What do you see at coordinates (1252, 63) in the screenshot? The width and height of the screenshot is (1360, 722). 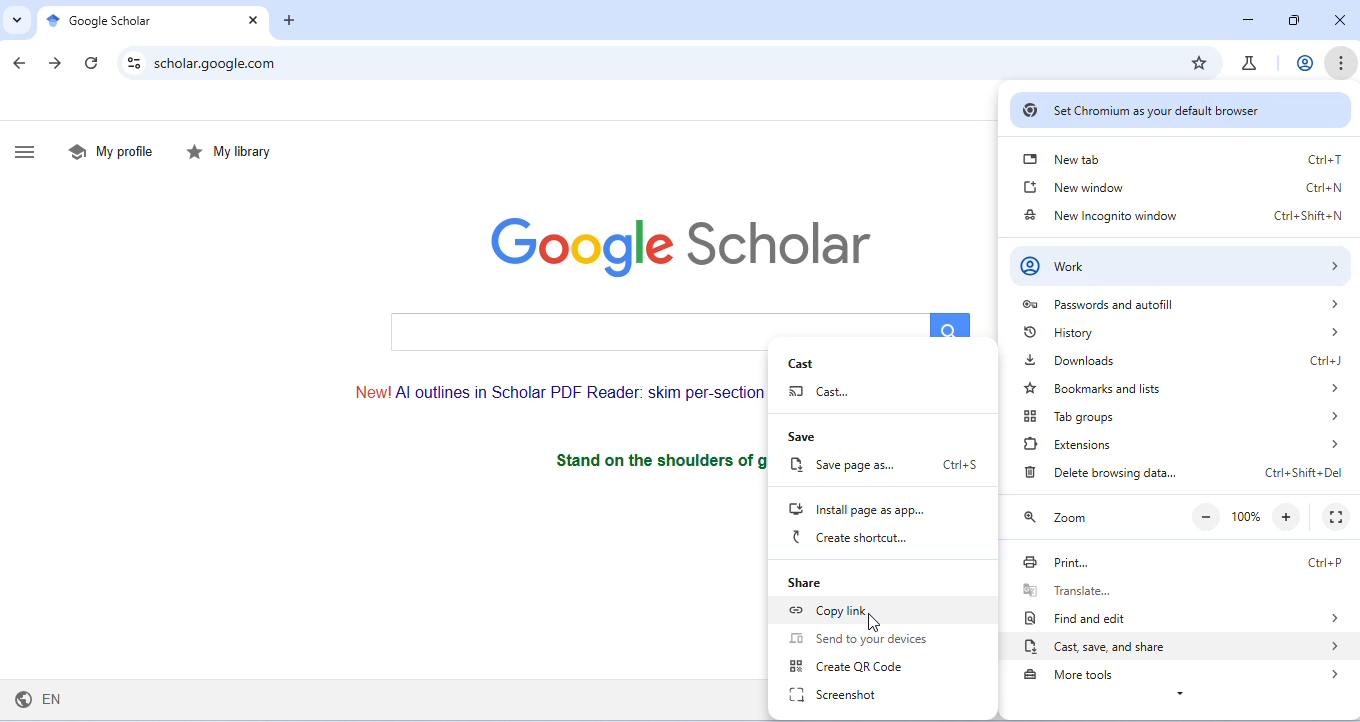 I see `chrome labs` at bounding box center [1252, 63].